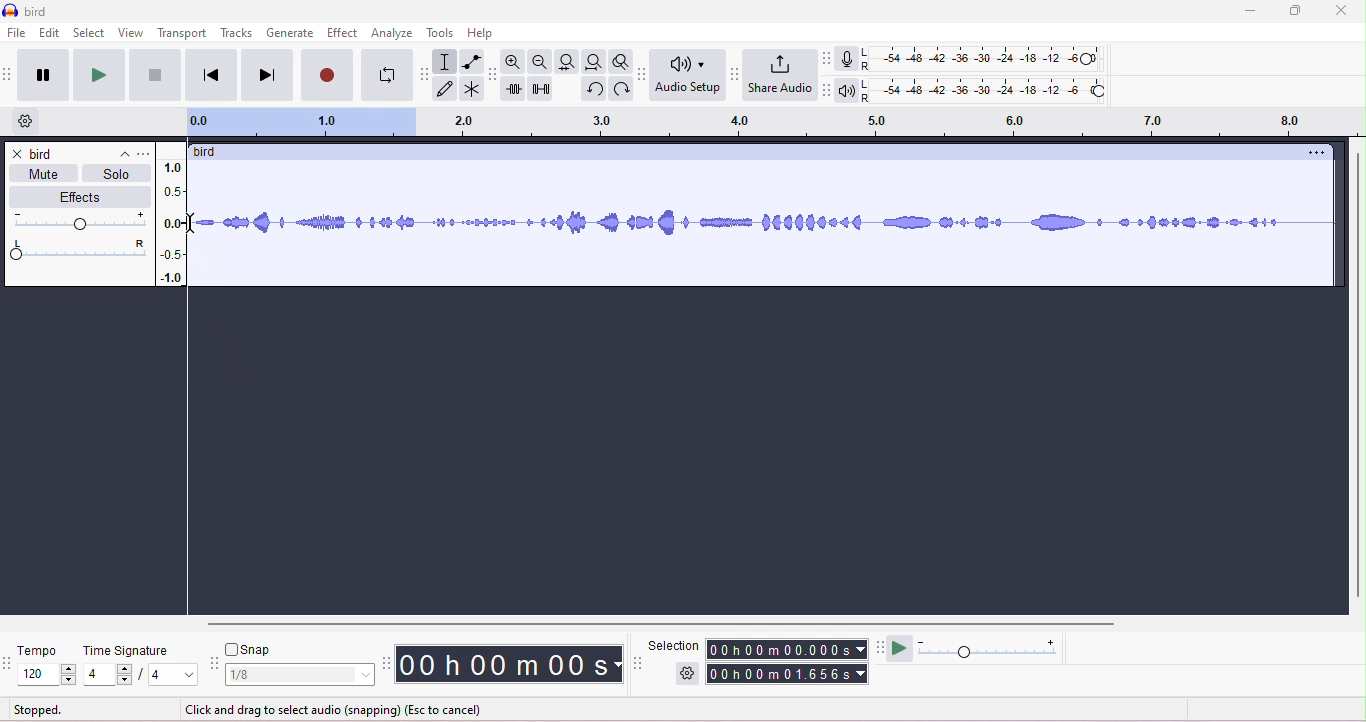  Describe the element at coordinates (81, 220) in the screenshot. I see `volume` at that location.